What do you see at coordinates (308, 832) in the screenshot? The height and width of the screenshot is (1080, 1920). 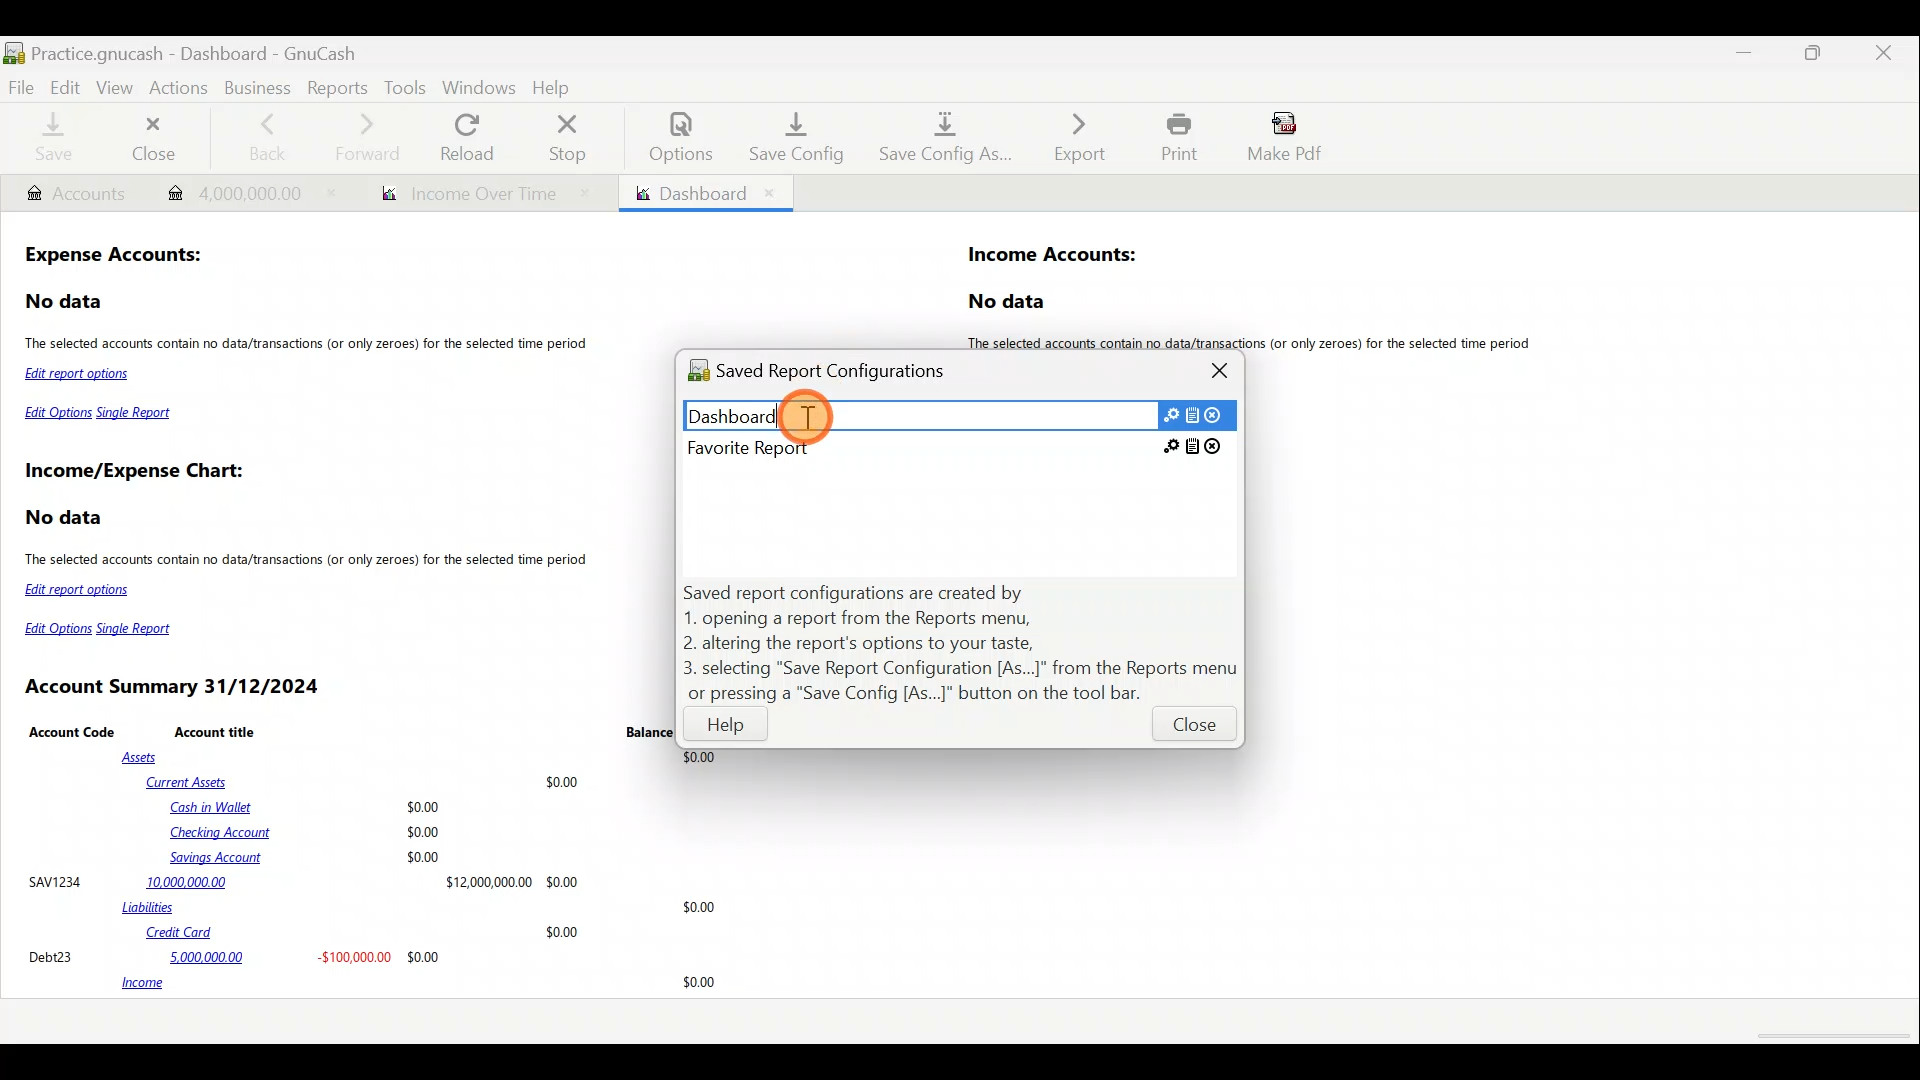 I see `Cash in Wallet $0.00
Checking Account $0.00
Savings Account $0.00` at bounding box center [308, 832].